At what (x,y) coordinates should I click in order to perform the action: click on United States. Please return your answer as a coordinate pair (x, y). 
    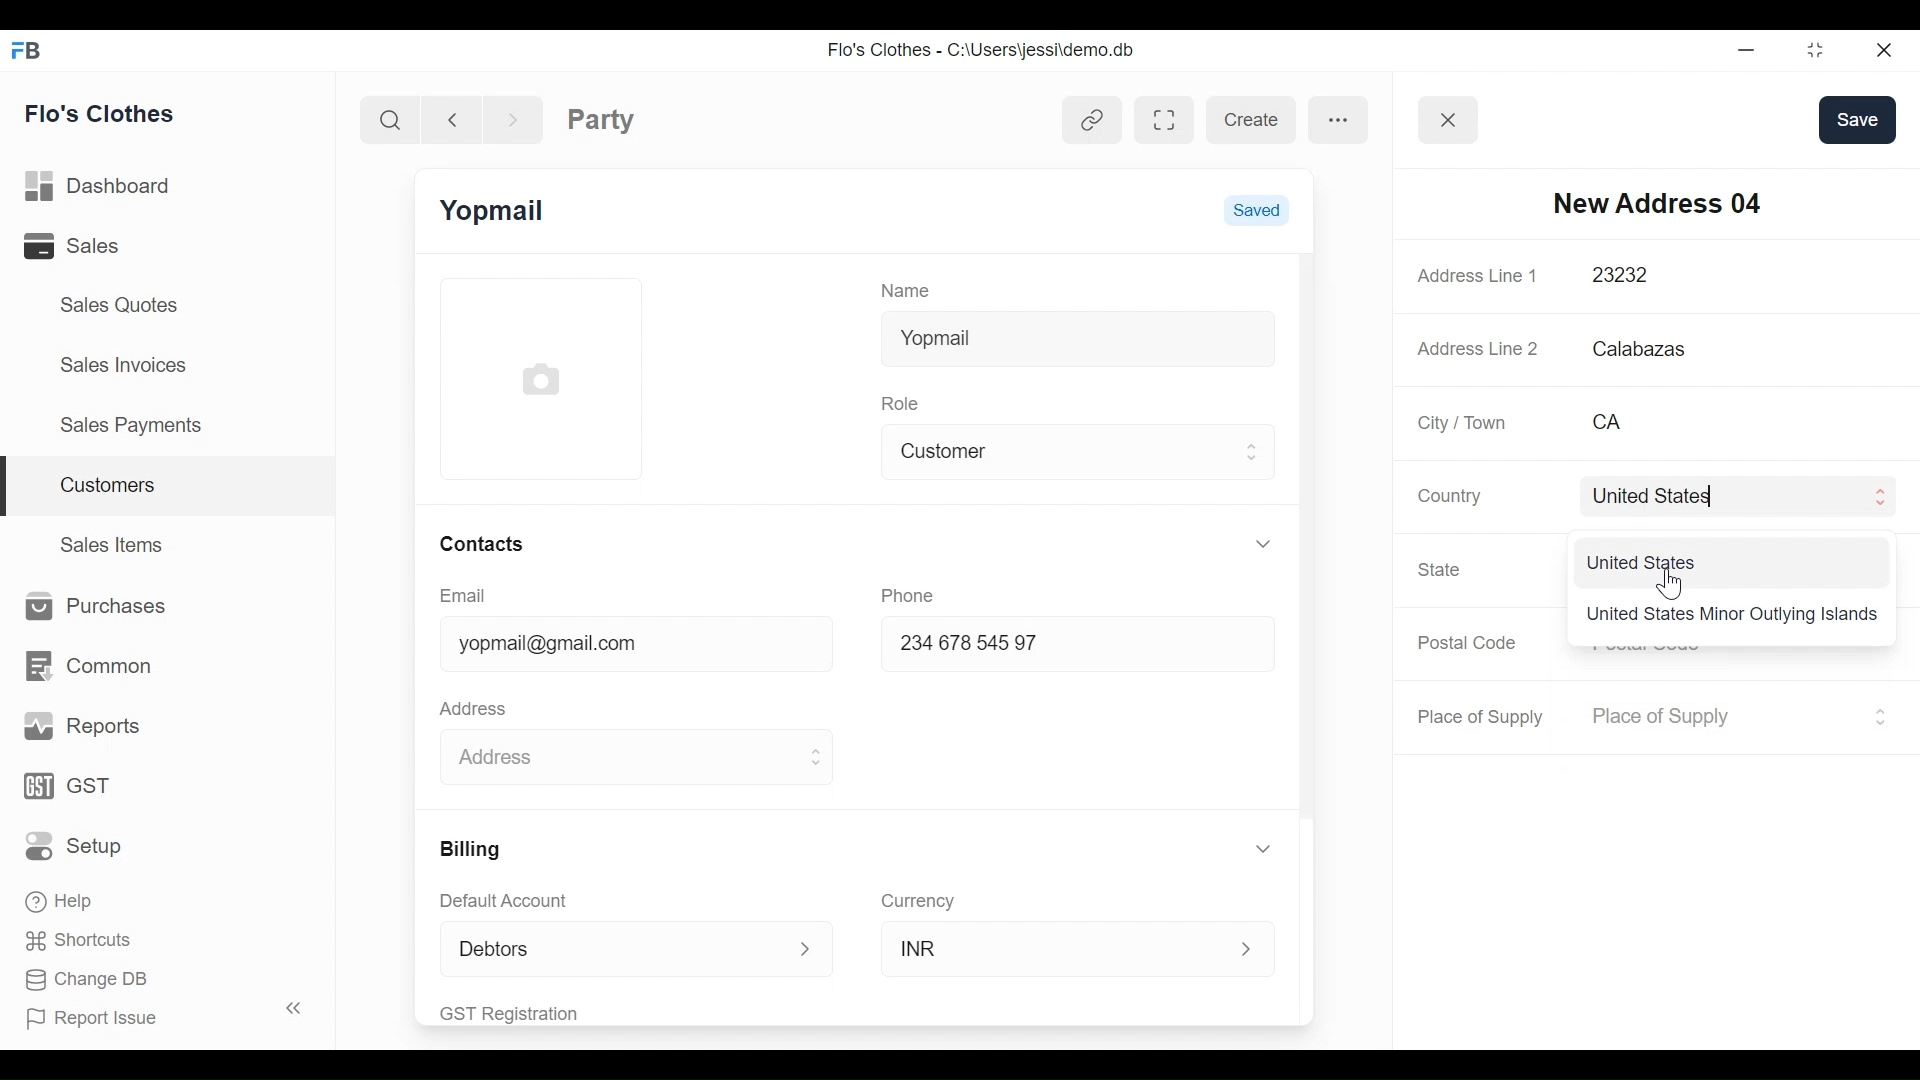
    Looking at the image, I should click on (1645, 562).